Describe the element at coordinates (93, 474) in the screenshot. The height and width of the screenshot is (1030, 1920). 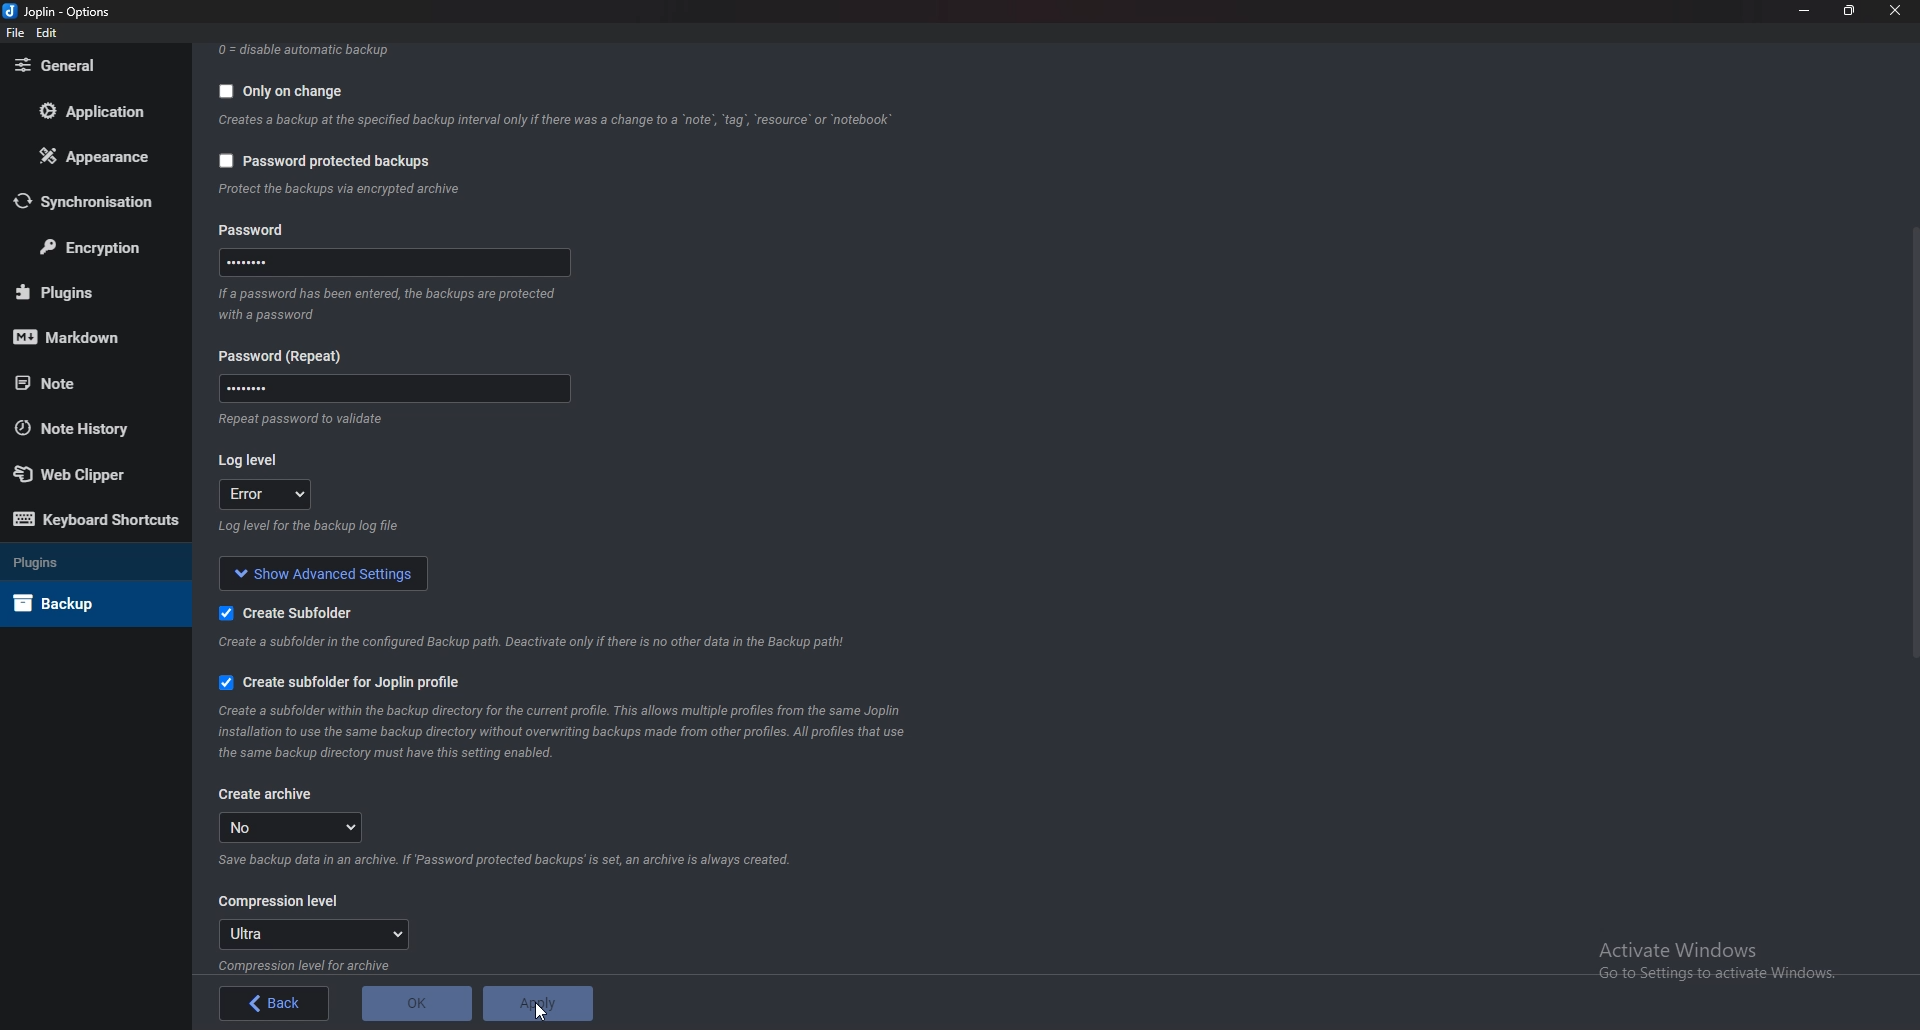
I see `Web Clipper` at that location.